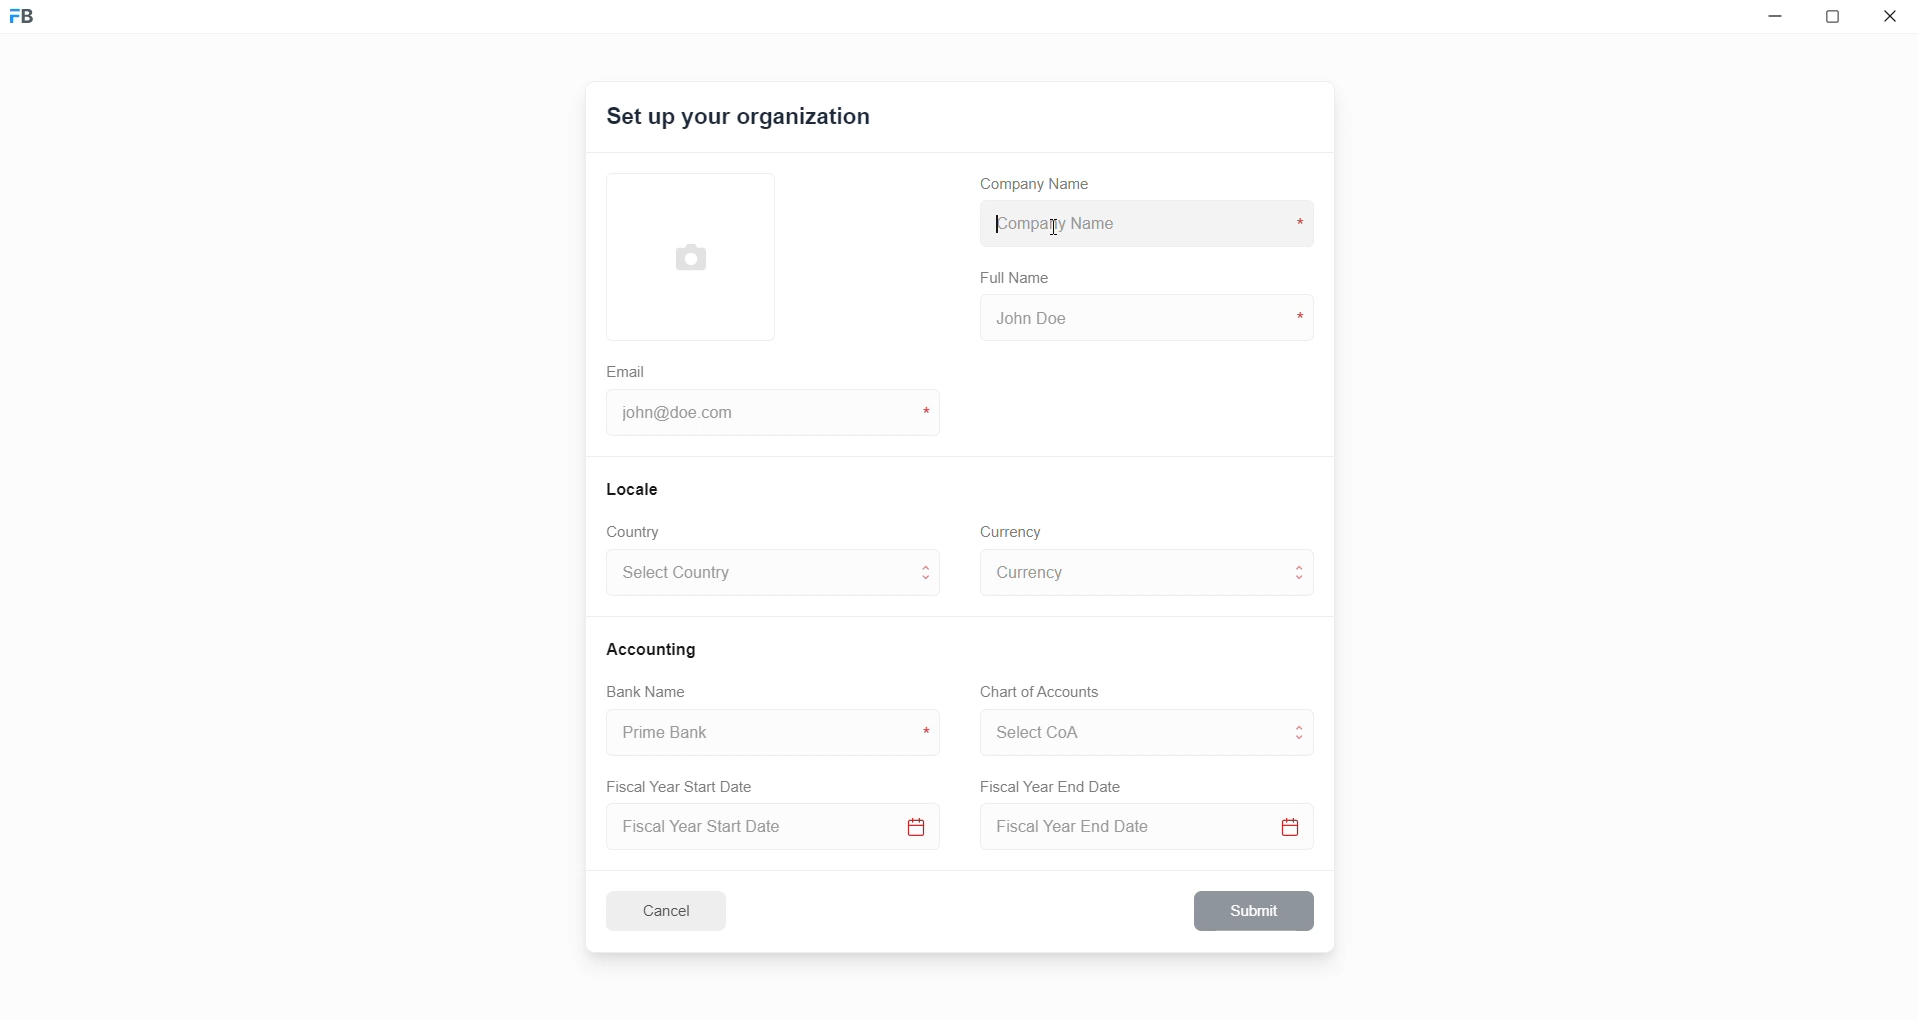  I want to click on select CoA, so click(1124, 729).